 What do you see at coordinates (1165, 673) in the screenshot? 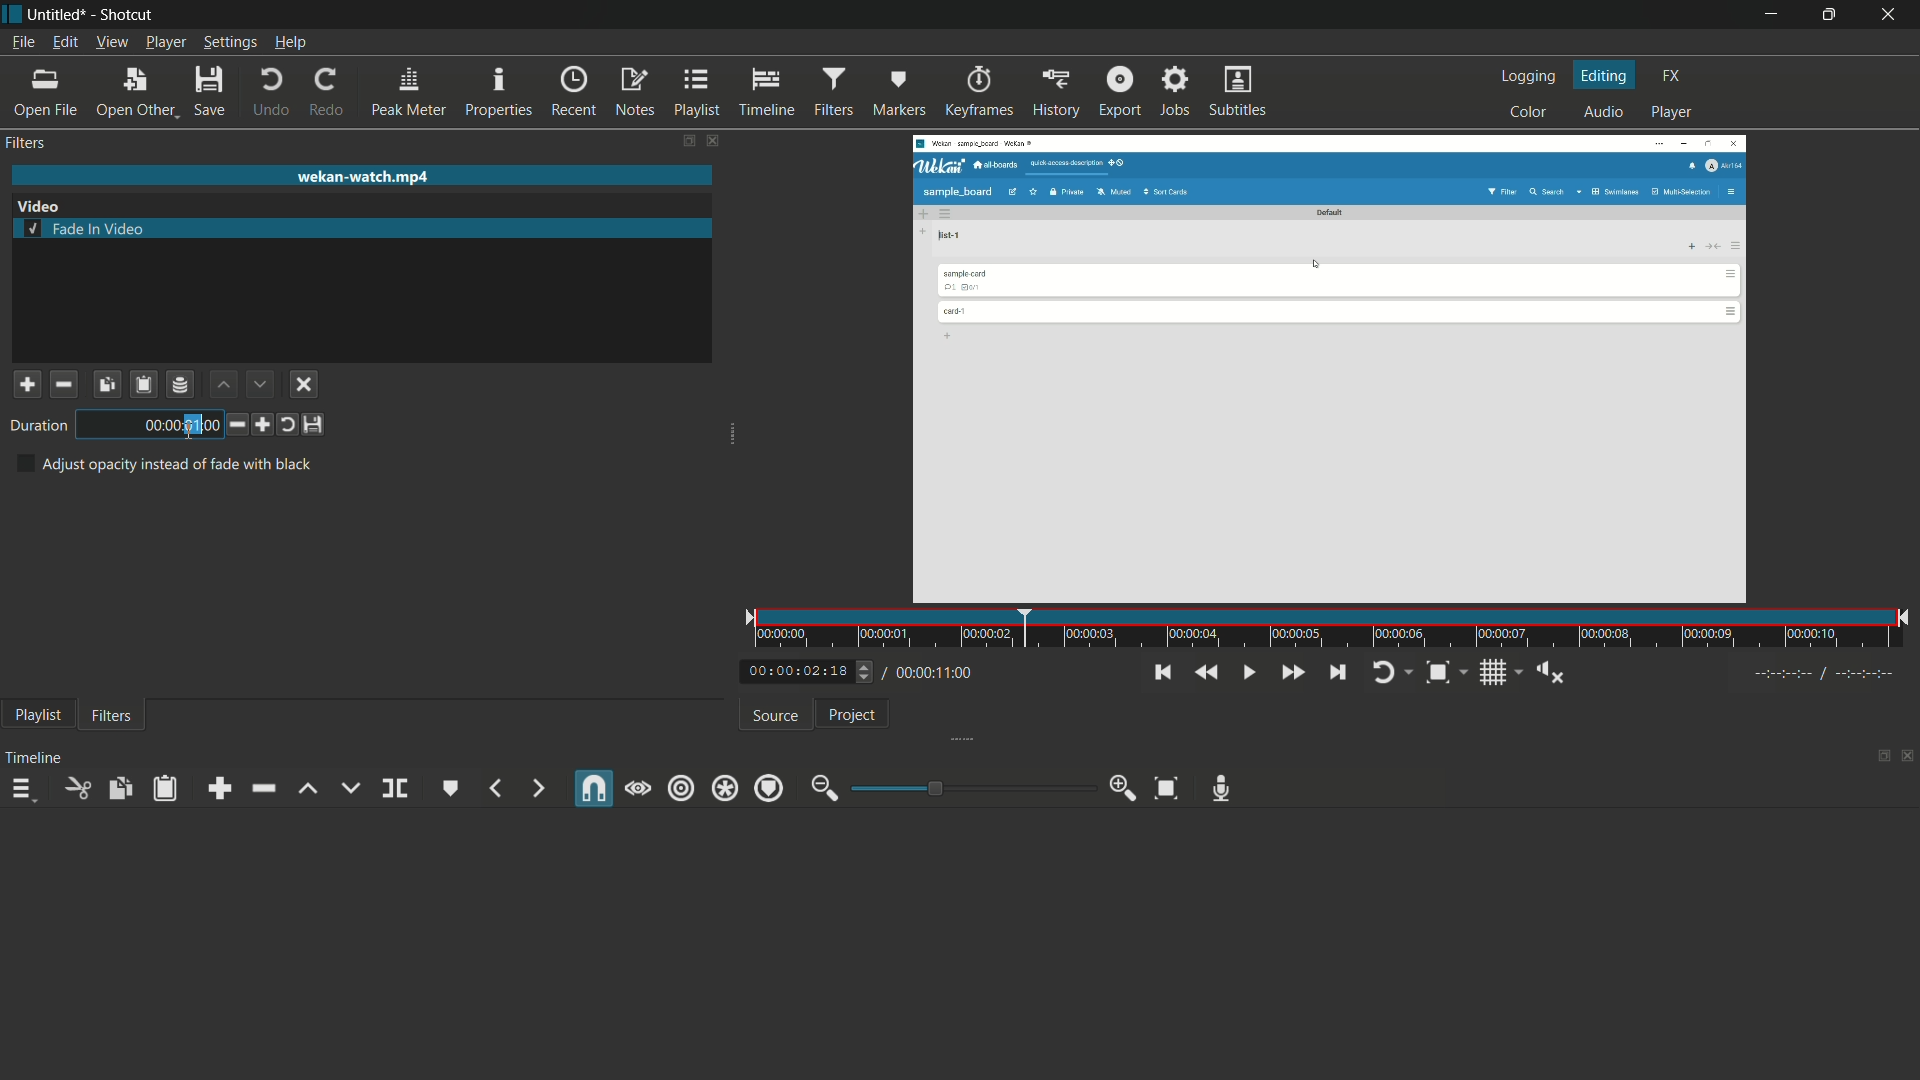
I see `skip to the previous point` at bounding box center [1165, 673].